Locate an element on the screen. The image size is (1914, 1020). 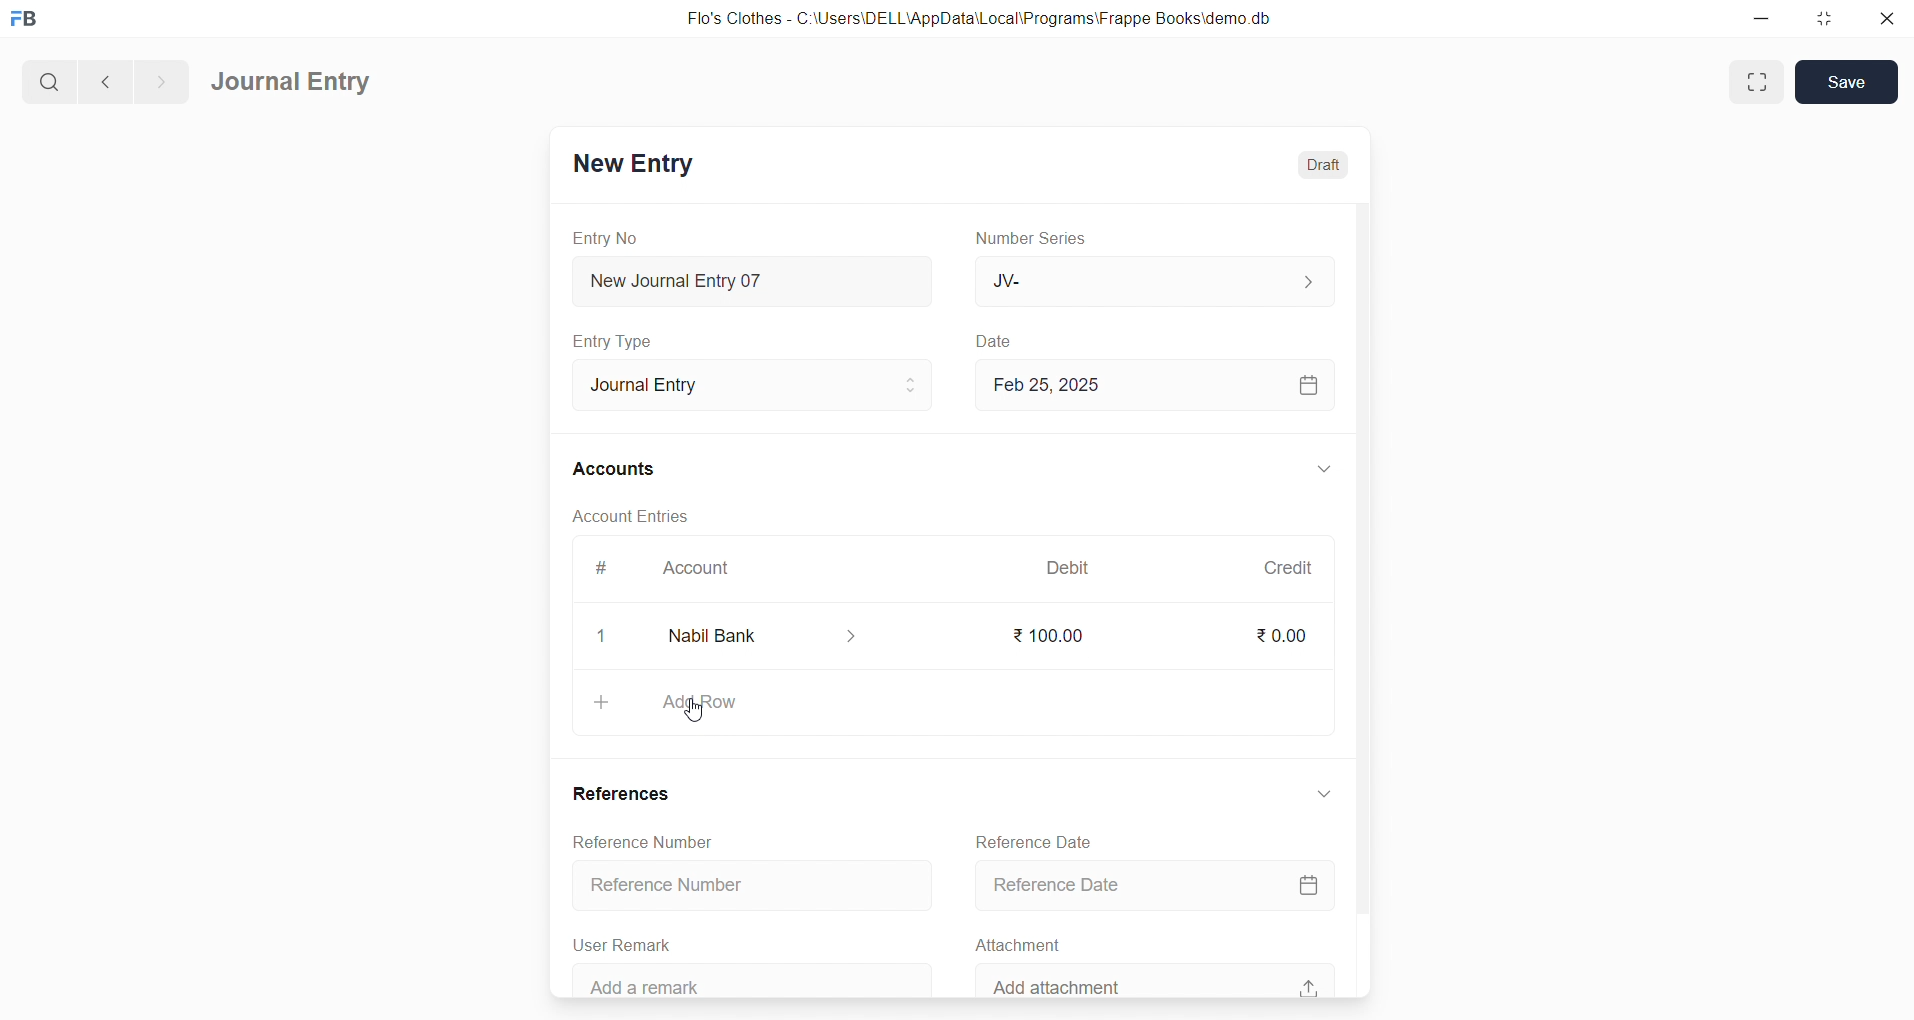
close is located at coordinates (1885, 20).